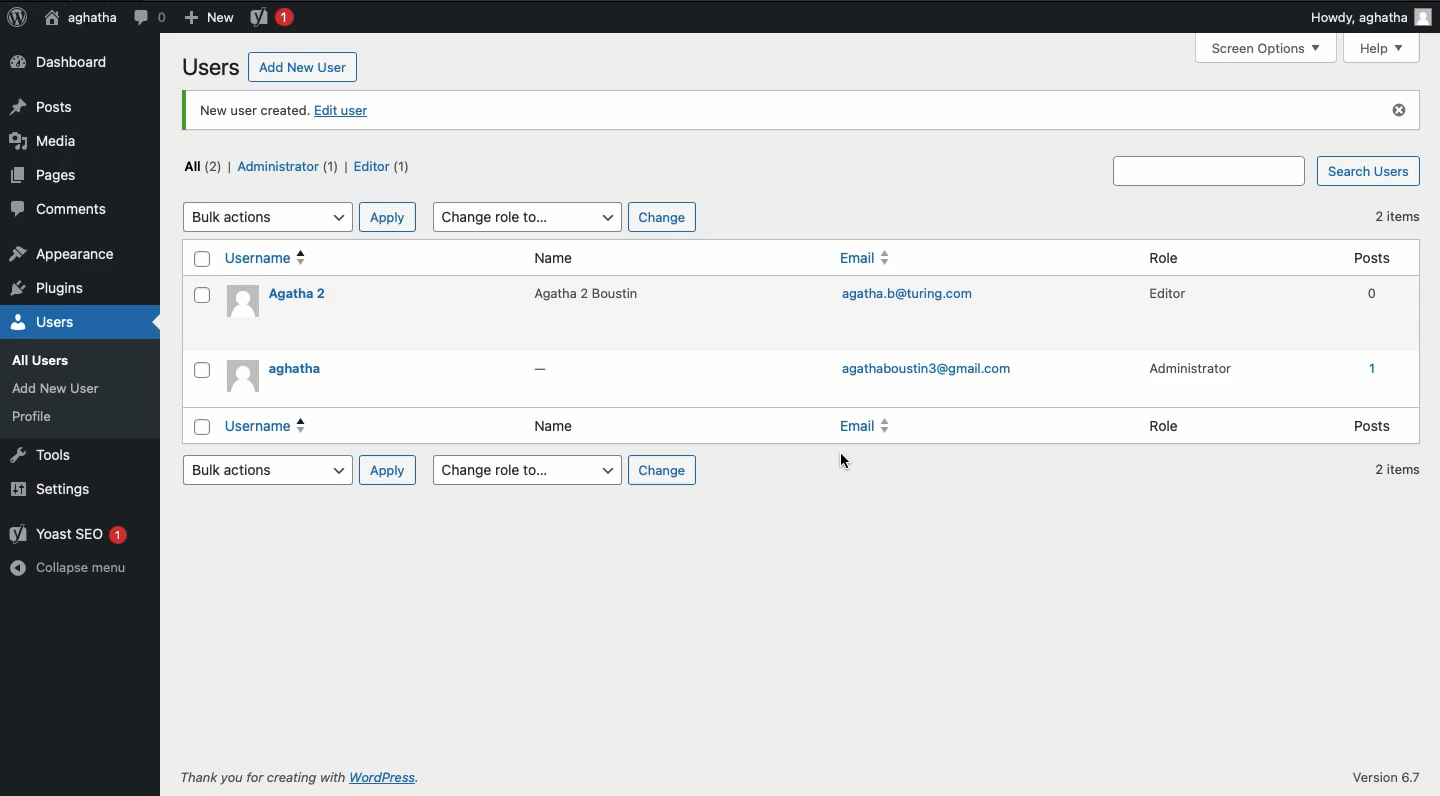 The height and width of the screenshot is (796, 1440). What do you see at coordinates (208, 16) in the screenshot?
I see `New` at bounding box center [208, 16].